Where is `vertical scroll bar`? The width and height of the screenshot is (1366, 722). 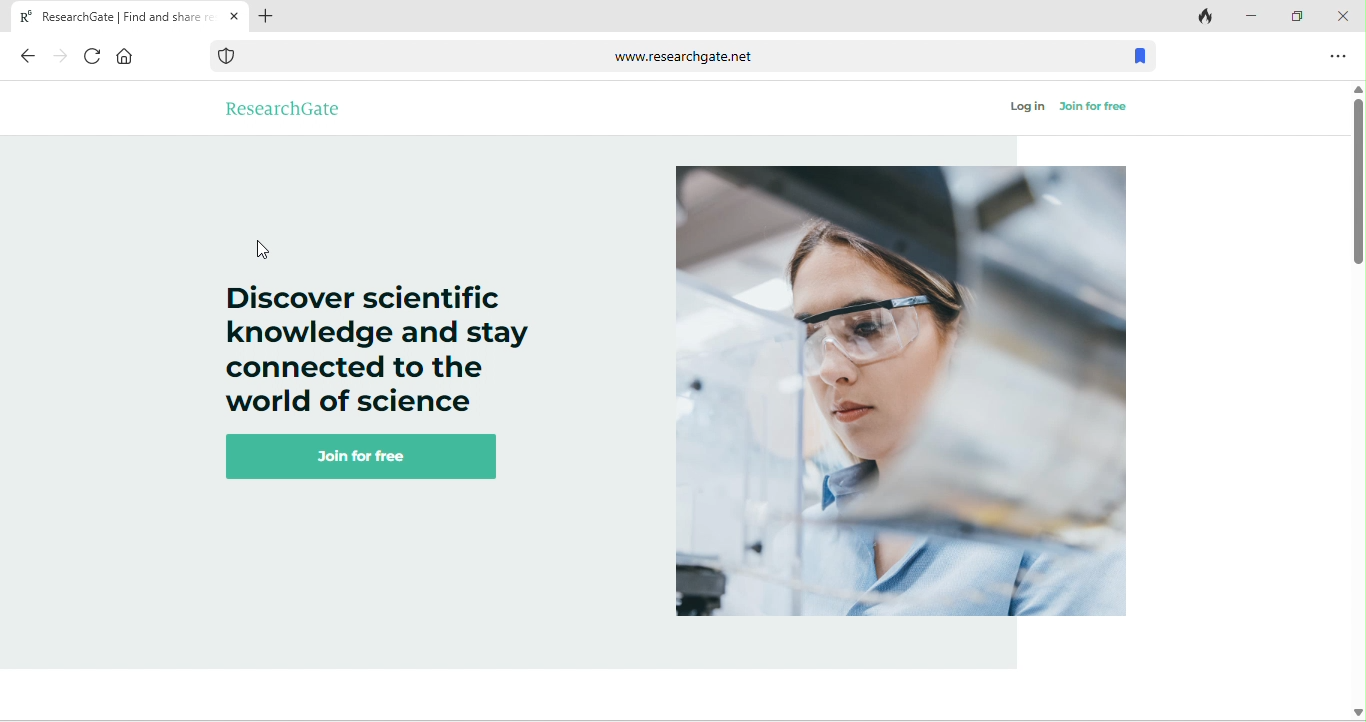
vertical scroll bar is located at coordinates (1356, 173).